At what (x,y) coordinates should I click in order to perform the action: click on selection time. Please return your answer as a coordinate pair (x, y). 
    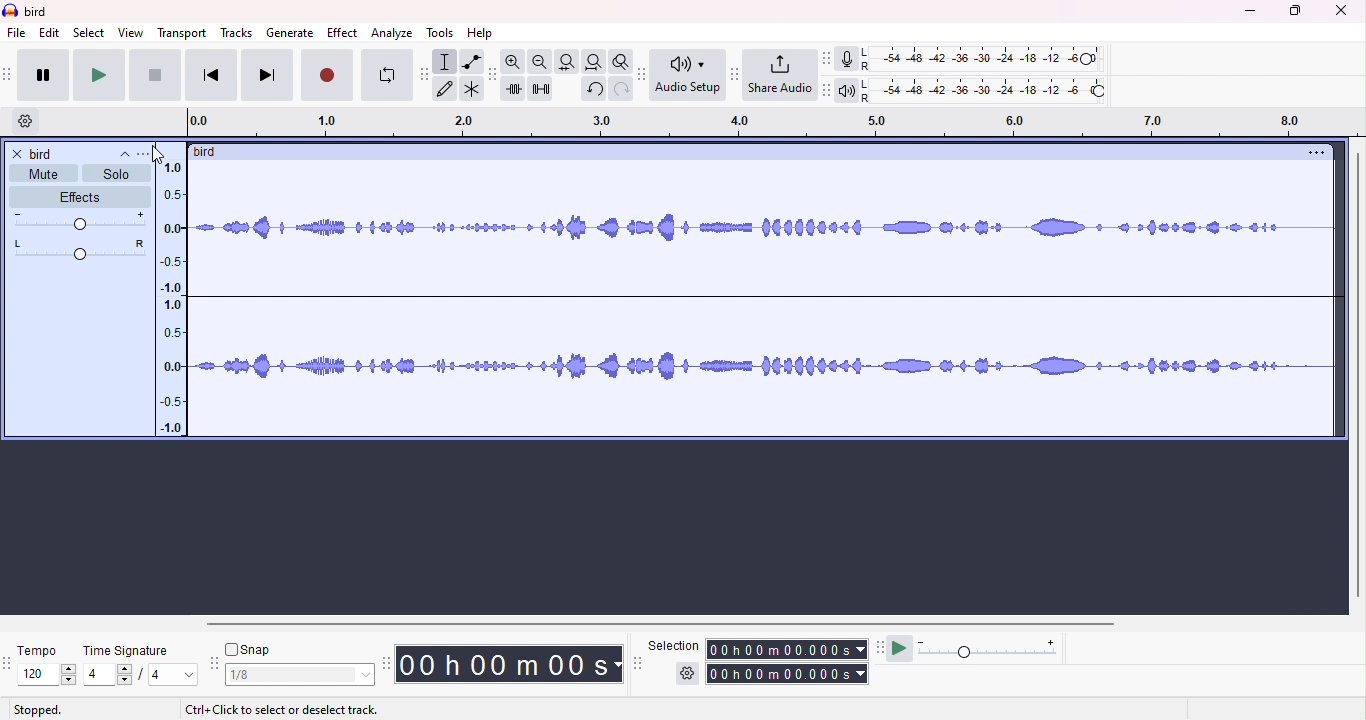
    Looking at the image, I should click on (788, 649).